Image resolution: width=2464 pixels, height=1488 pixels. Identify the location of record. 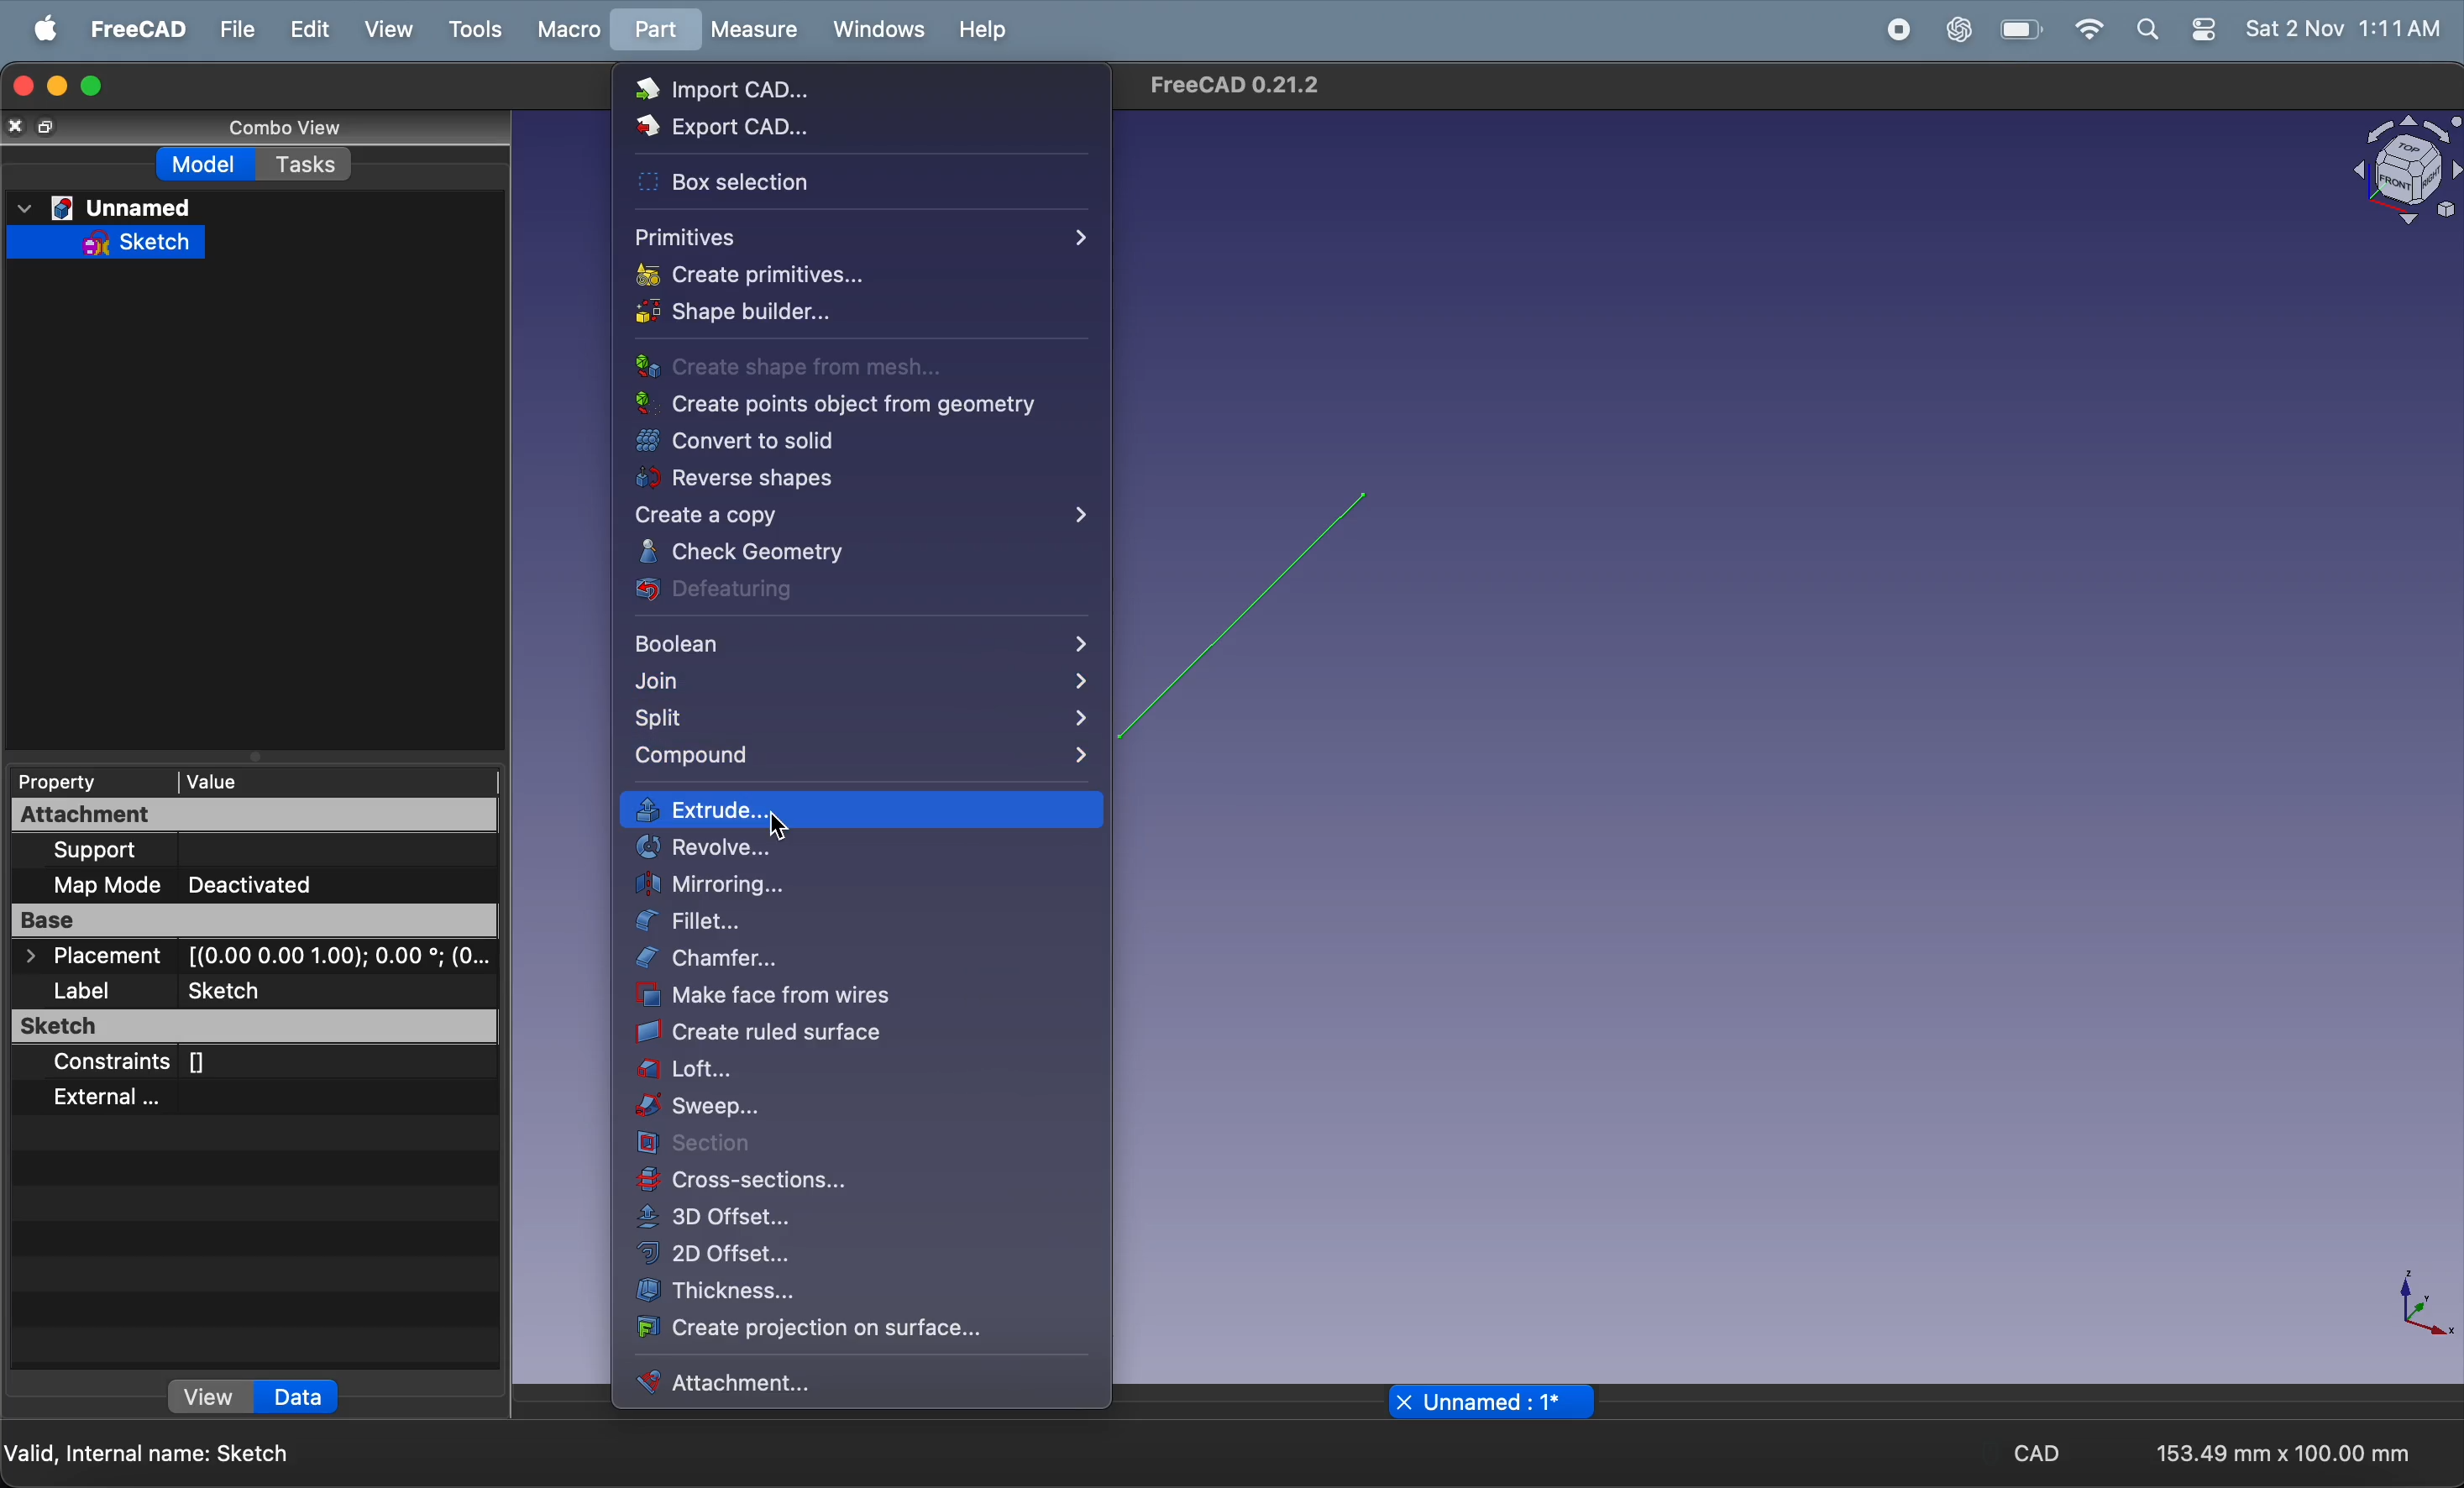
(1899, 31).